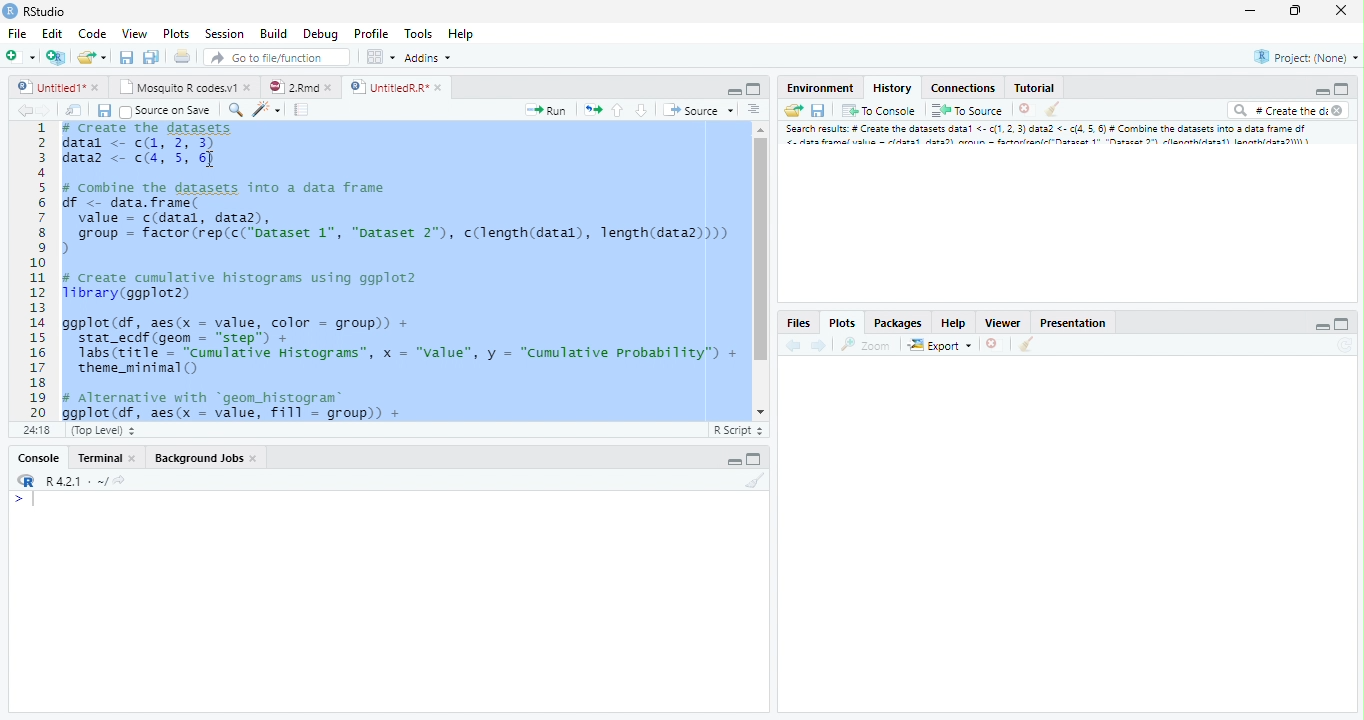 The image size is (1364, 720). Describe the element at coordinates (235, 112) in the screenshot. I see `Zoom` at that location.